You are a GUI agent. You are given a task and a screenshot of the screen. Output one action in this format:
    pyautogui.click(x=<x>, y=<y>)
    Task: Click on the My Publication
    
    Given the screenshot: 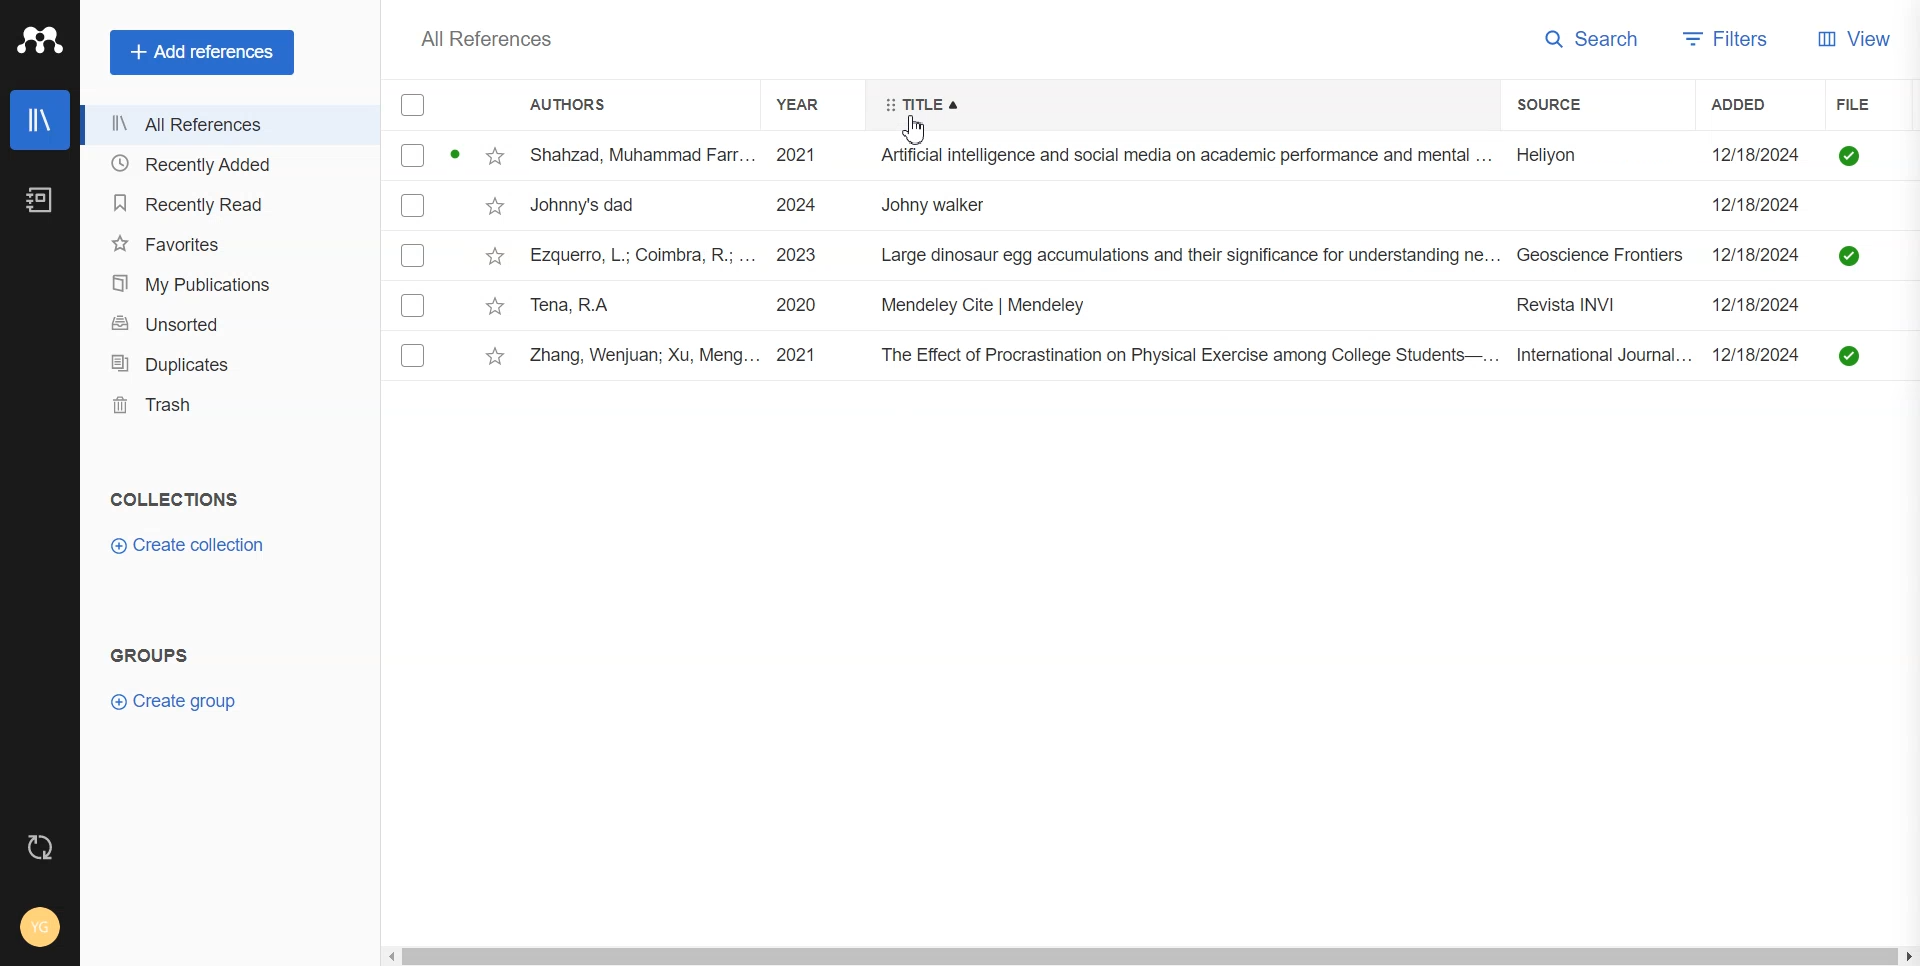 What is the action you would take?
    pyautogui.click(x=230, y=282)
    